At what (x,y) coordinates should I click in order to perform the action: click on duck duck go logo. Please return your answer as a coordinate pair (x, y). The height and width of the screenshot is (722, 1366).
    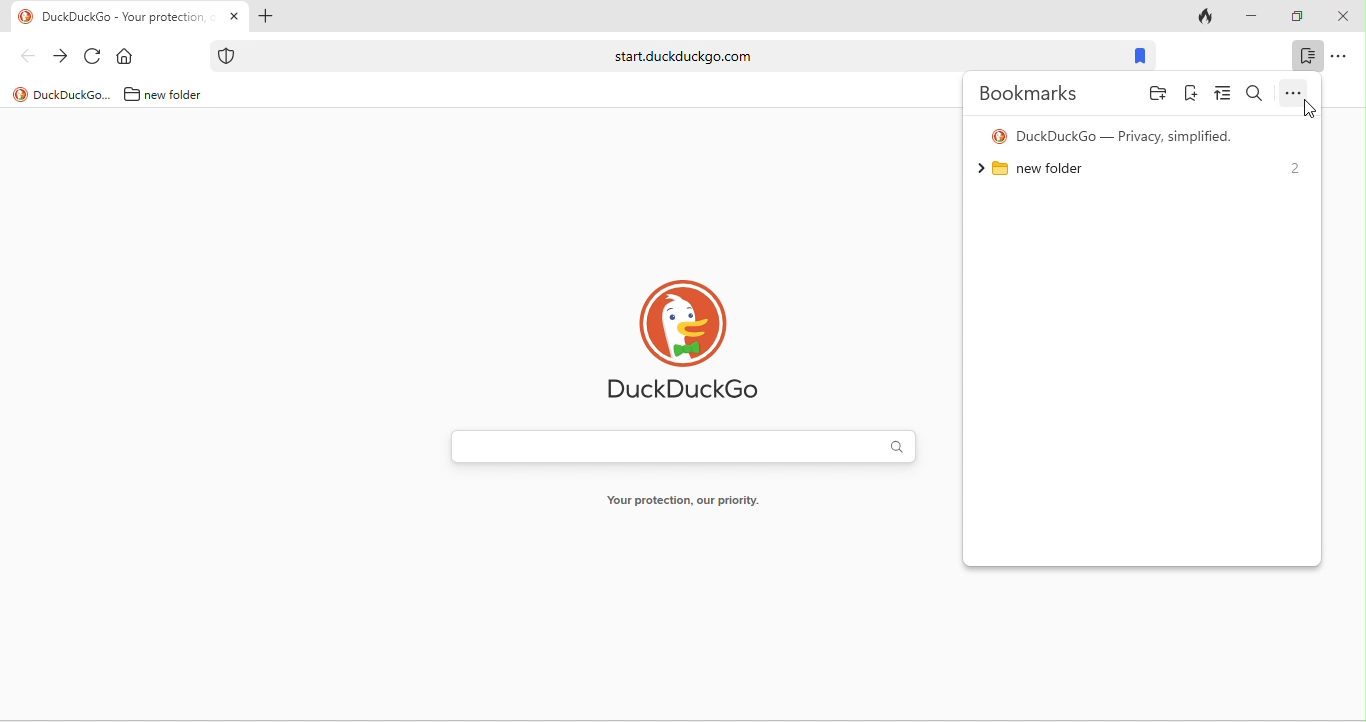
    Looking at the image, I should click on (684, 344).